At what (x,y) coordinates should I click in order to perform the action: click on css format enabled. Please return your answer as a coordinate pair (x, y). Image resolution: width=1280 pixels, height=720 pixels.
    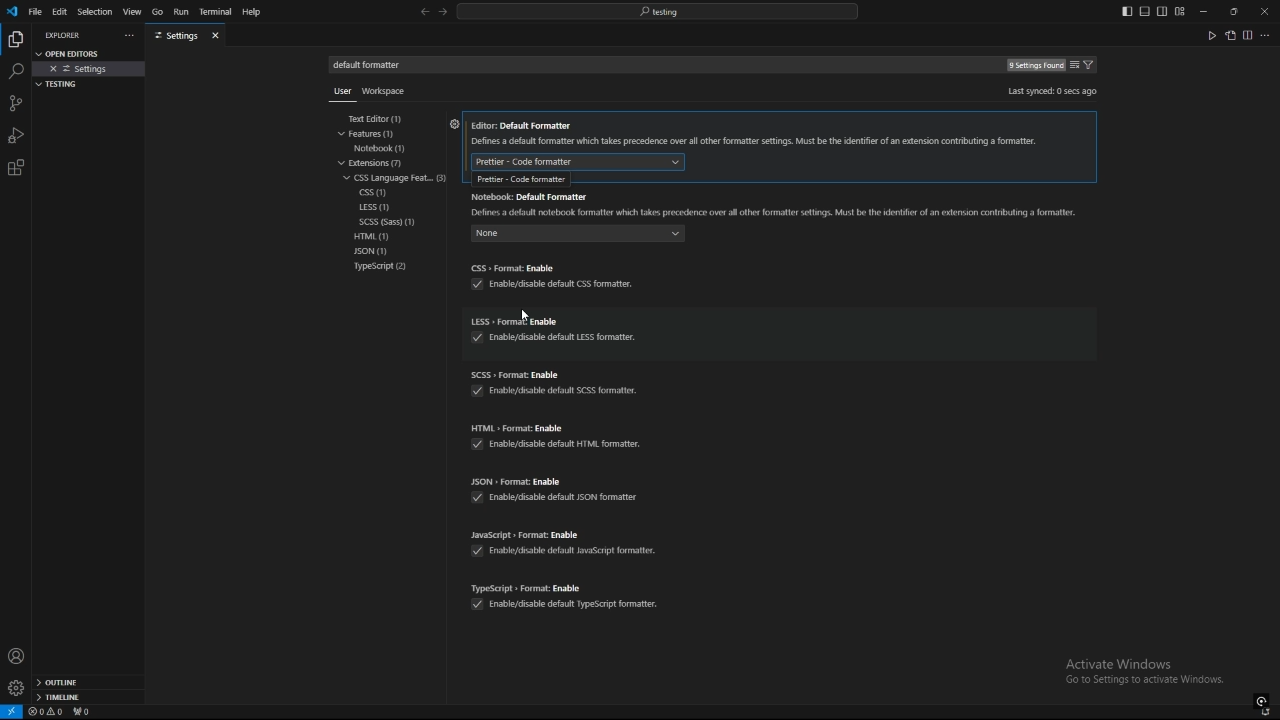
    Looking at the image, I should click on (551, 267).